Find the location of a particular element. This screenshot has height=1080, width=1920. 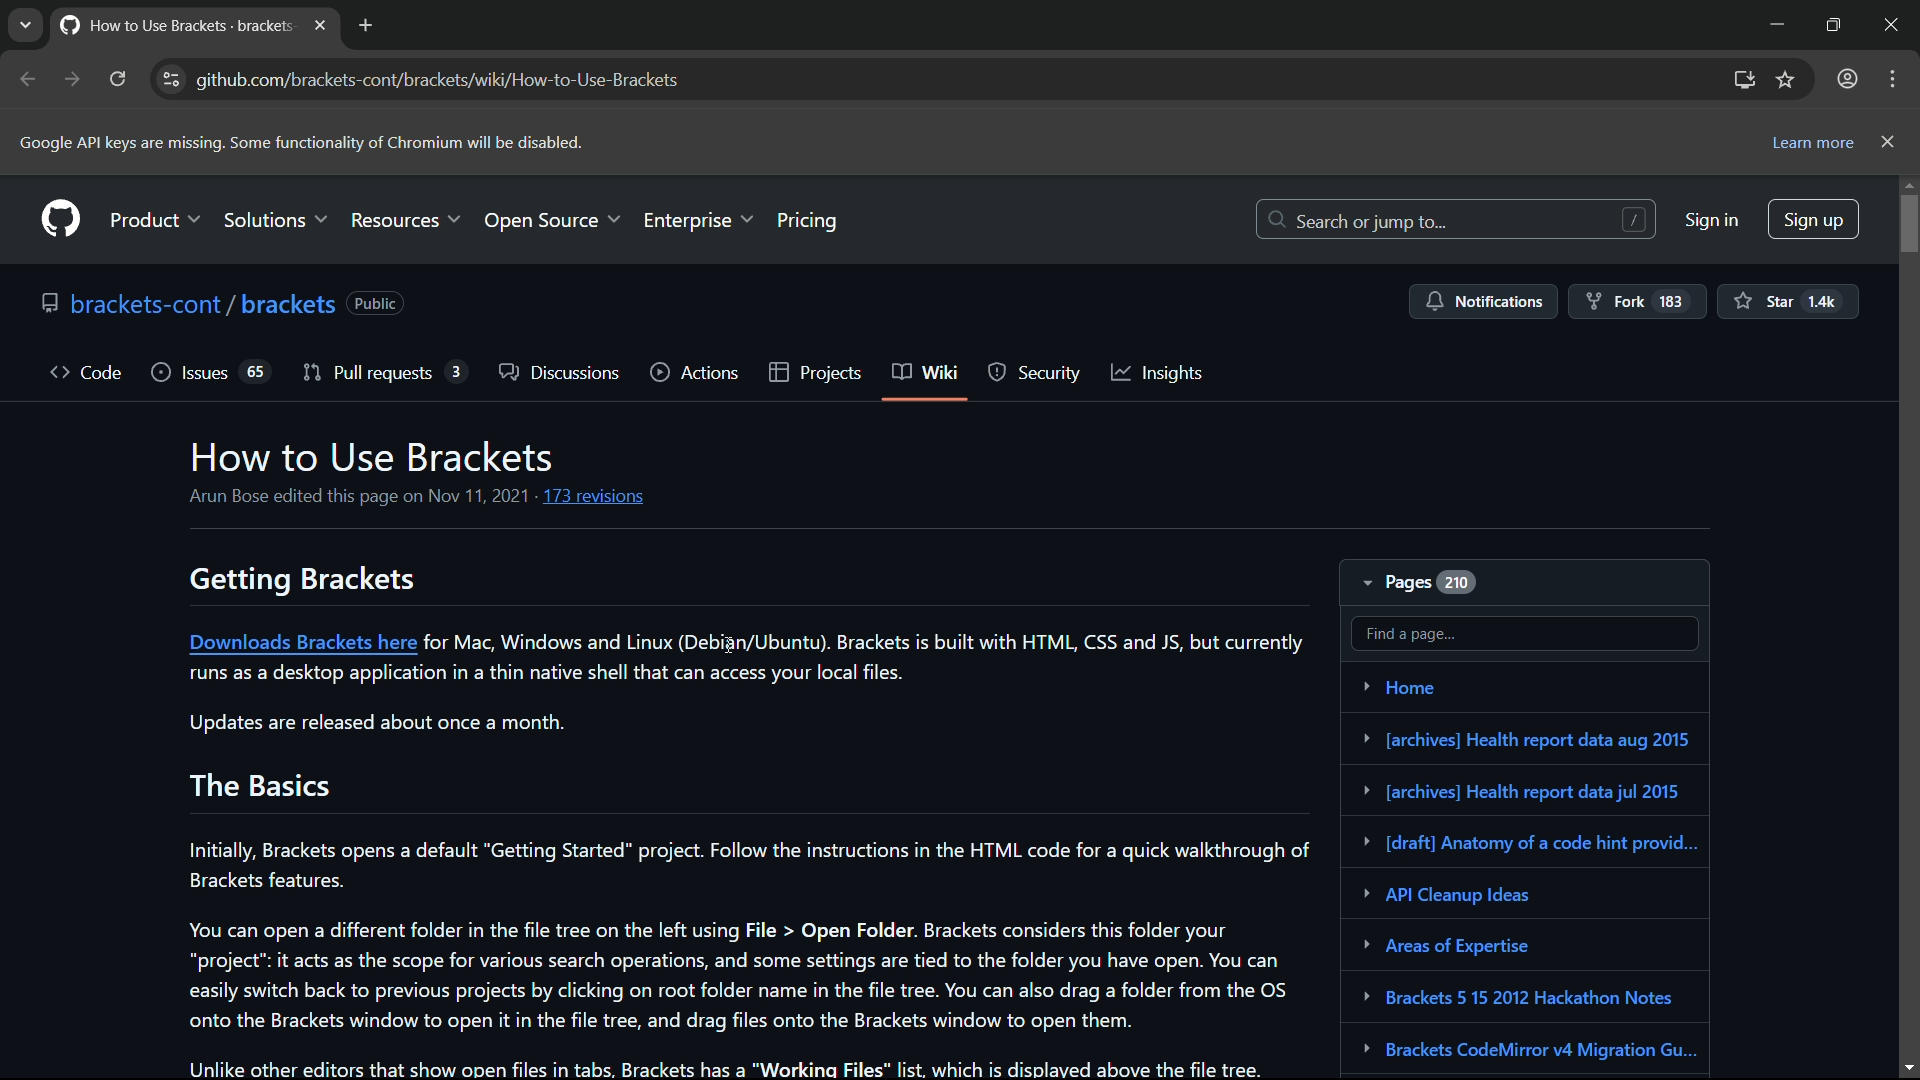

close app is located at coordinates (1895, 24).